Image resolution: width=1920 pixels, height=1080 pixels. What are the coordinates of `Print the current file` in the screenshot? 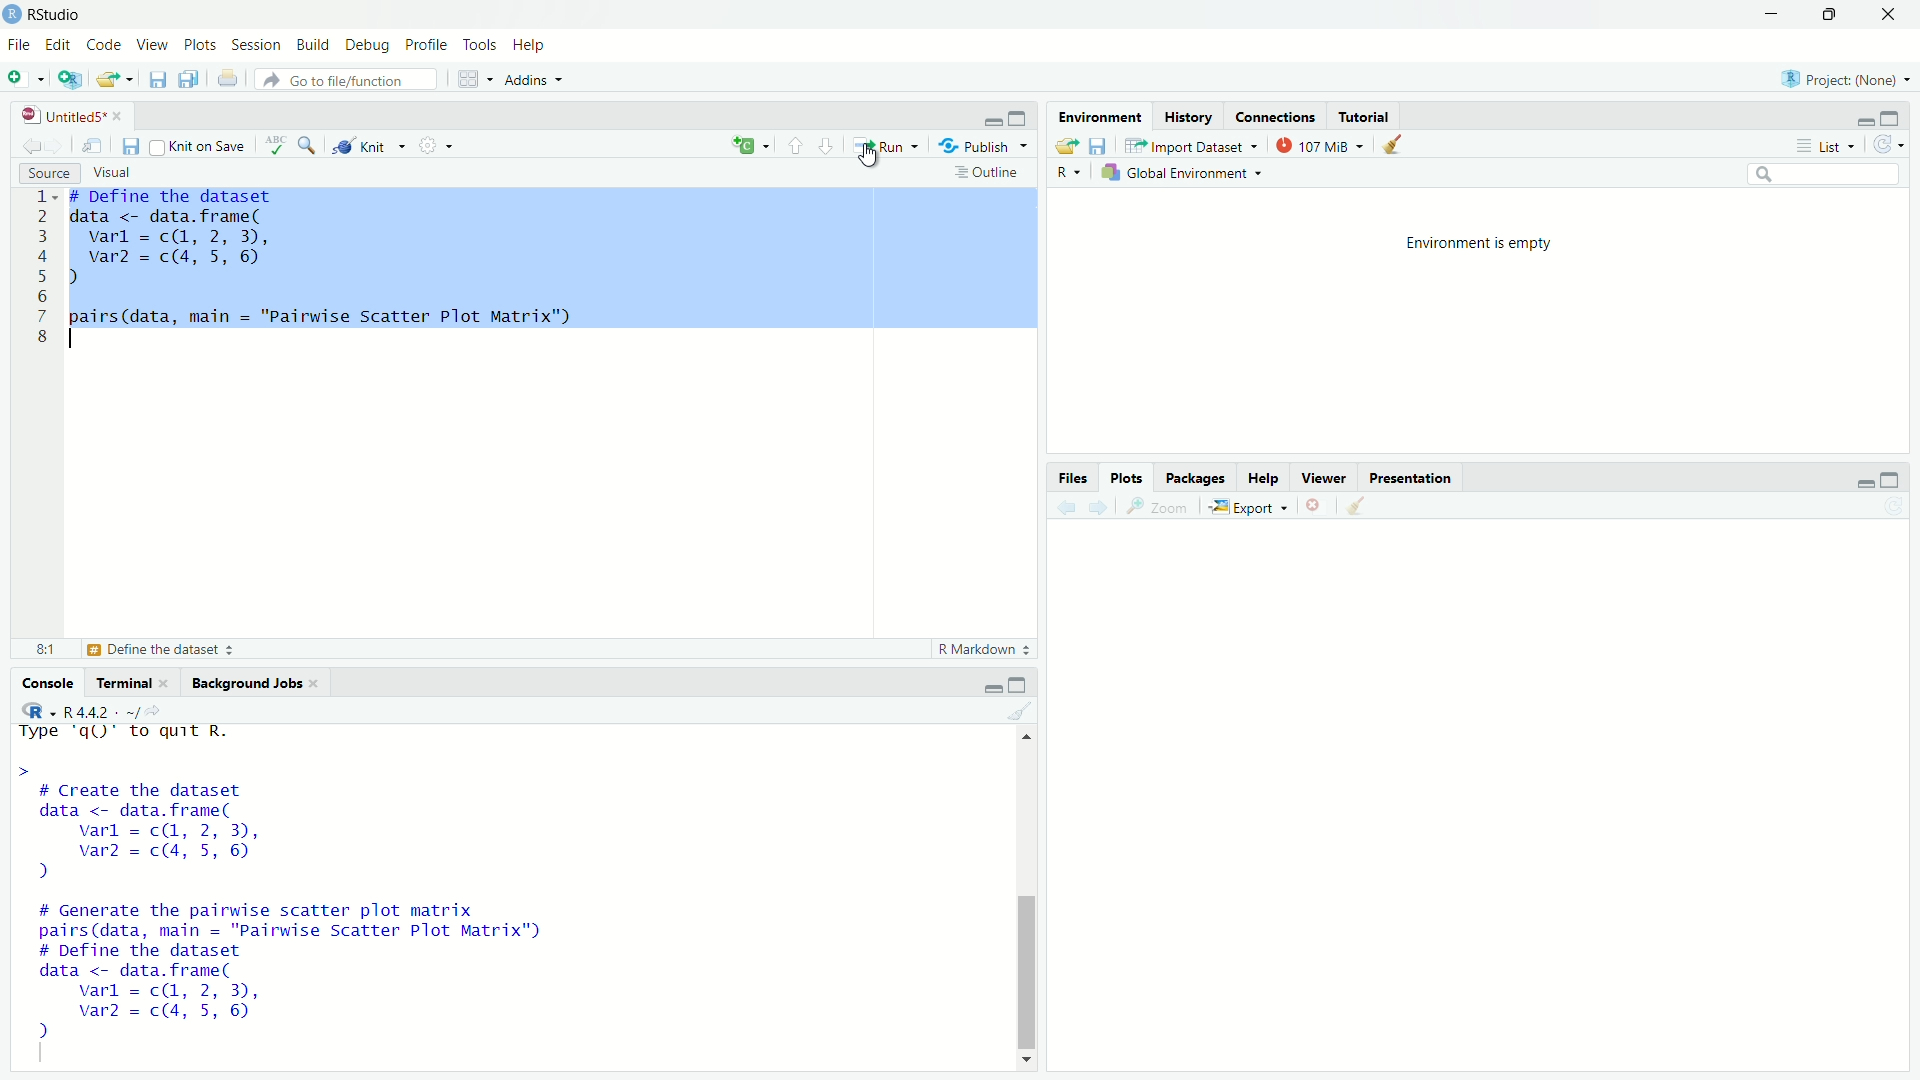 It's located at (227, 76).